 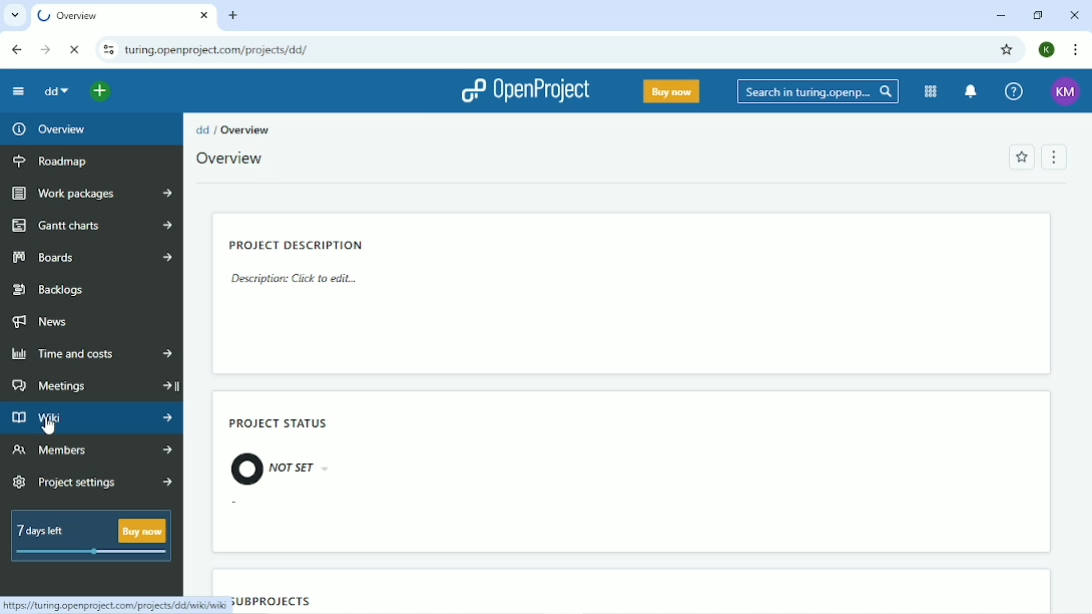 I want to click on More, so click(x=169, y=255).